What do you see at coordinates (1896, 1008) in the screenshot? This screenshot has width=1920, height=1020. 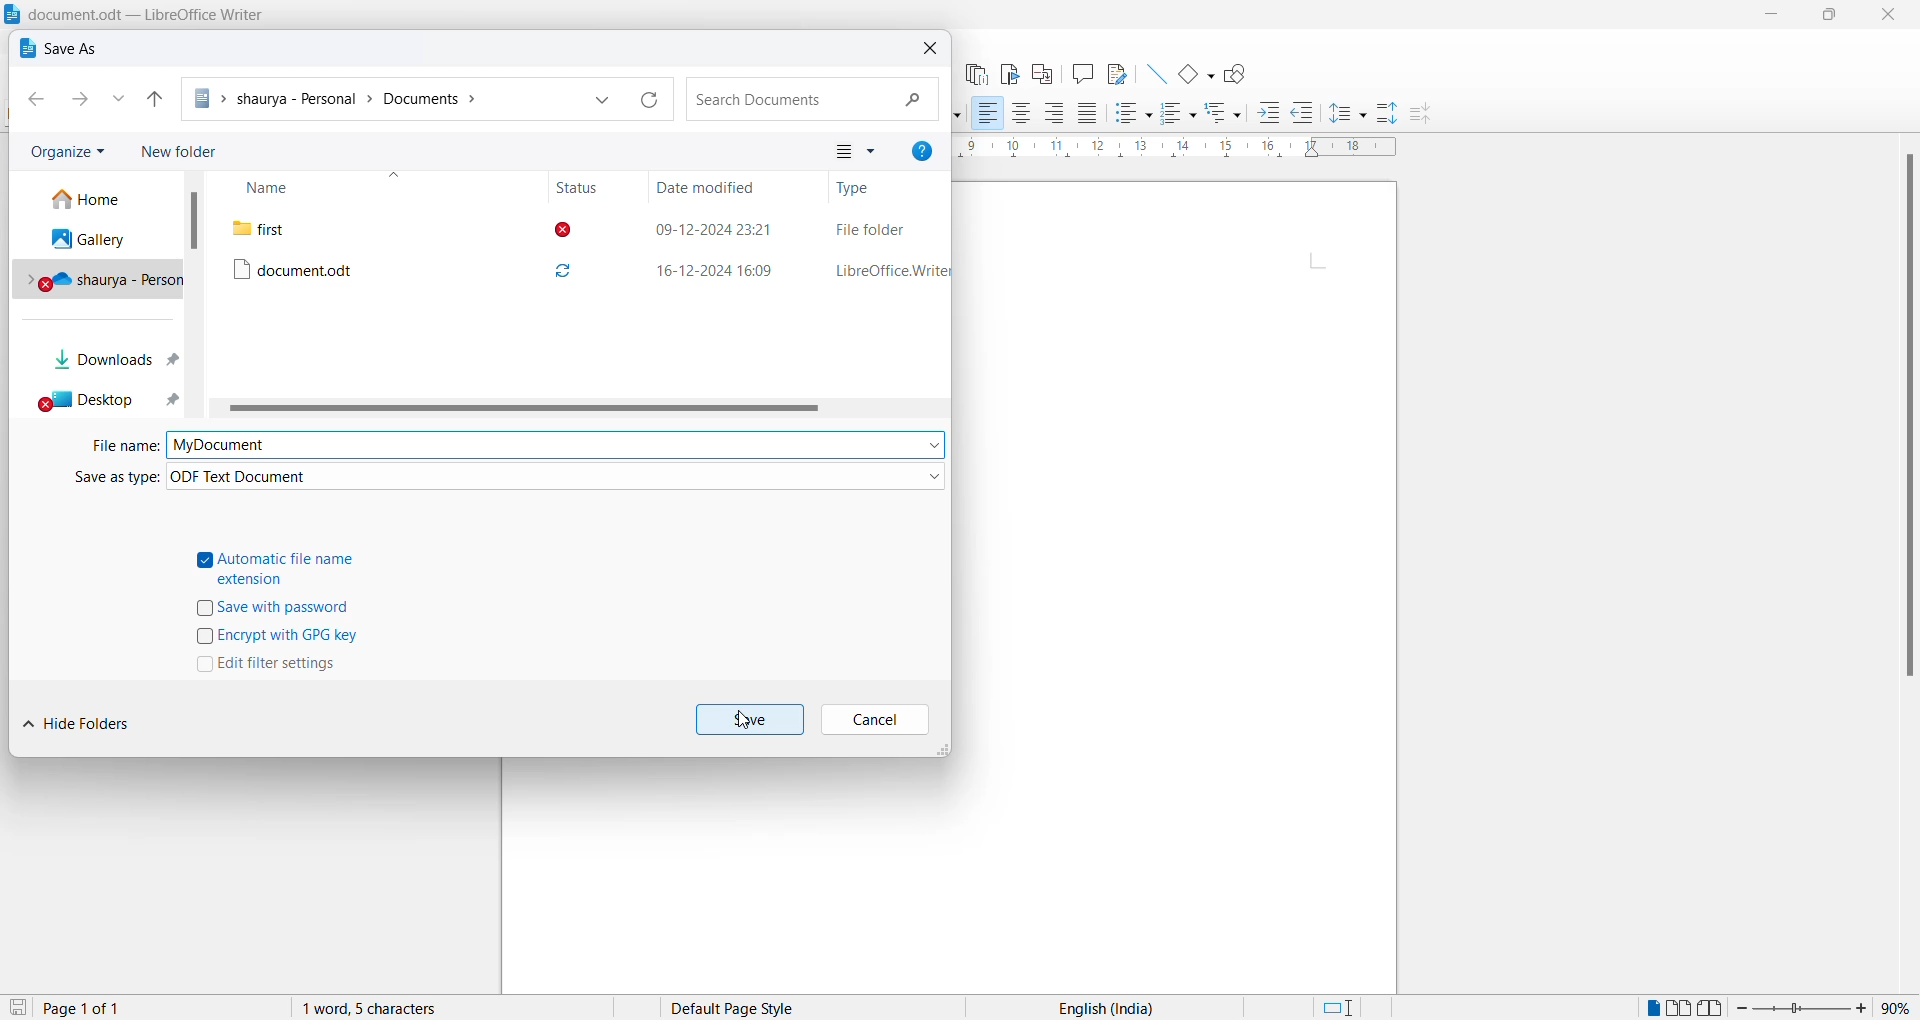 I see `Zoom percentage` at bounding box center [1896, 1008].